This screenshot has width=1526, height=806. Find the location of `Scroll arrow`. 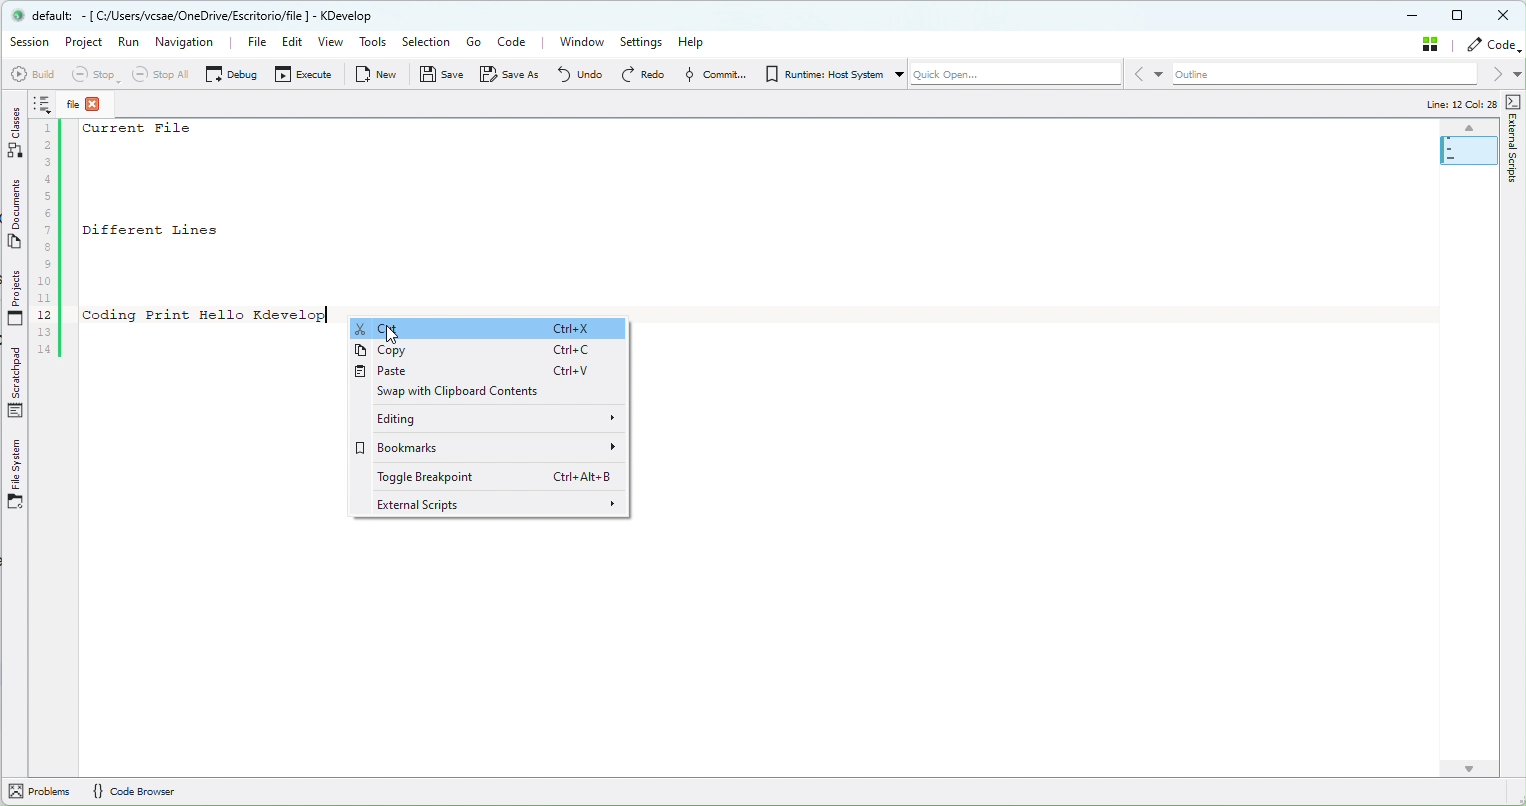

Scroll arrow is located at coordinates (1471, 767).